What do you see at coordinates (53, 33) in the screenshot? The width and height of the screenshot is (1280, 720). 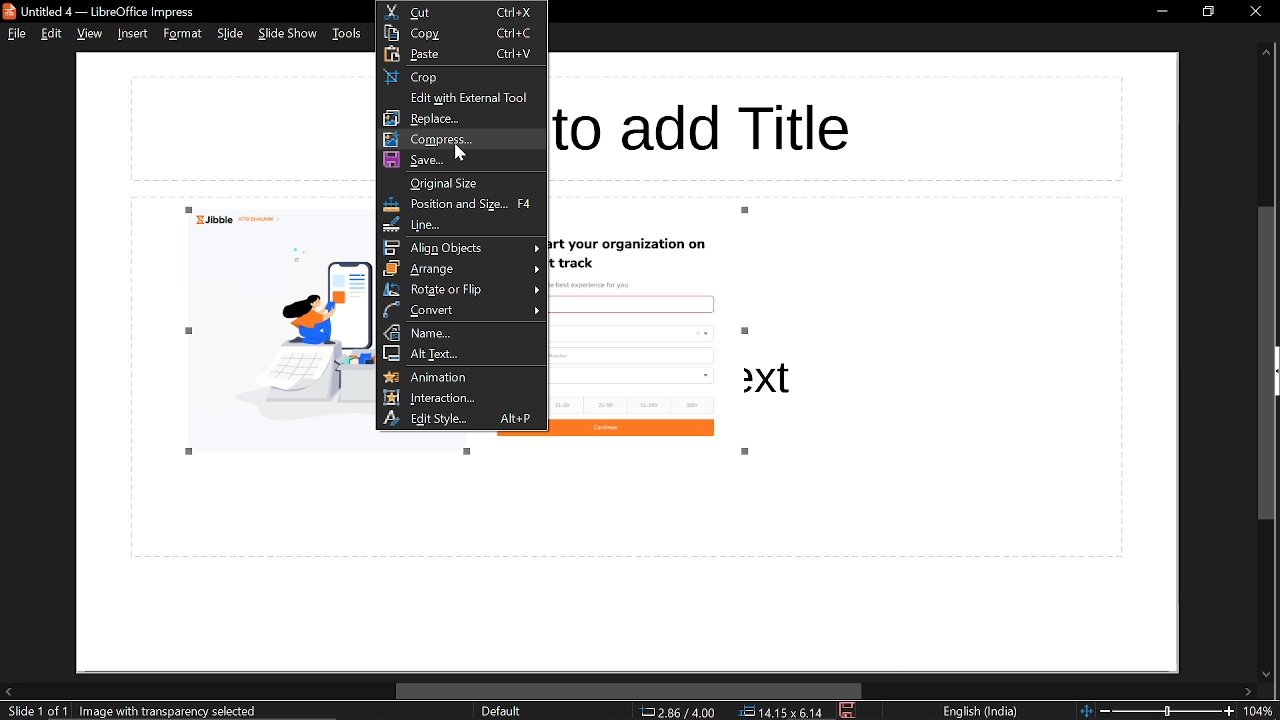 I see `edit` at bounding box center [53, 33].